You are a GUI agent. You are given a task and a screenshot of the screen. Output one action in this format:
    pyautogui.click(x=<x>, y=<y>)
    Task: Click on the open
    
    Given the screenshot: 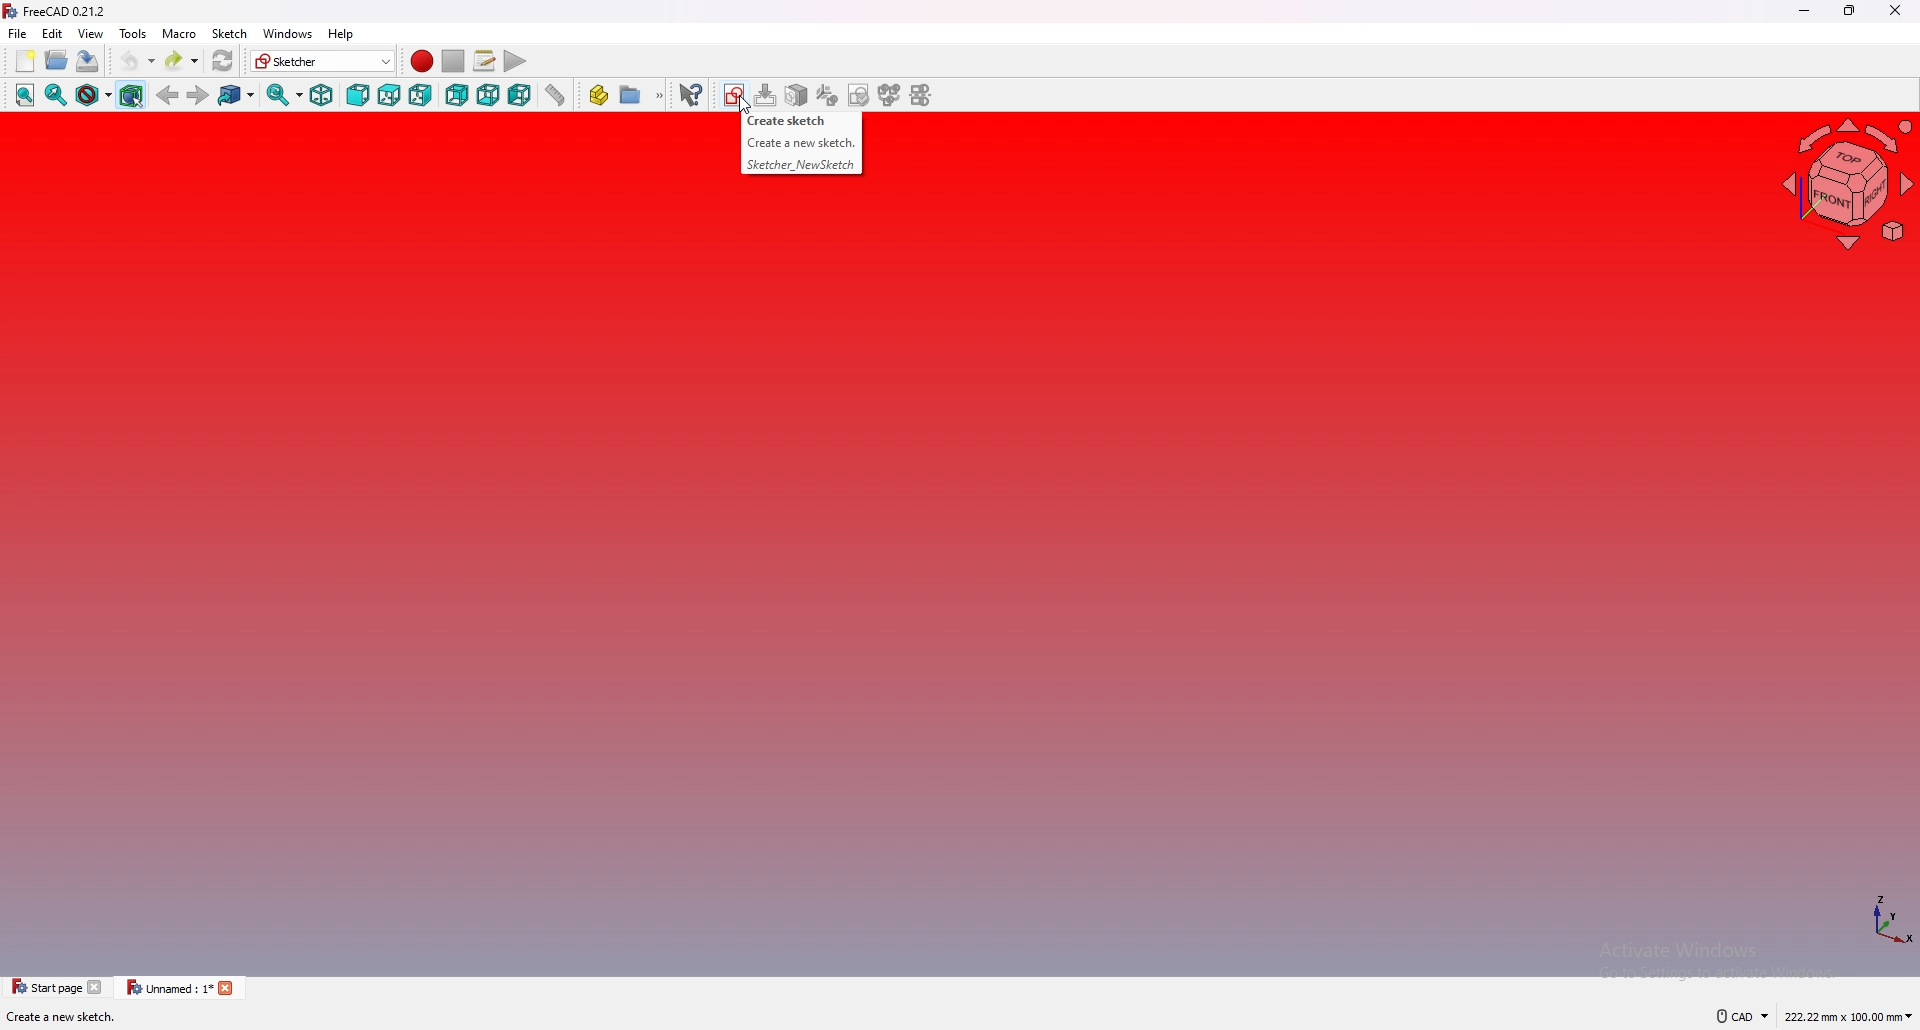 What is the action you would take?
    pyautogui.click(x=57, y=60)
    